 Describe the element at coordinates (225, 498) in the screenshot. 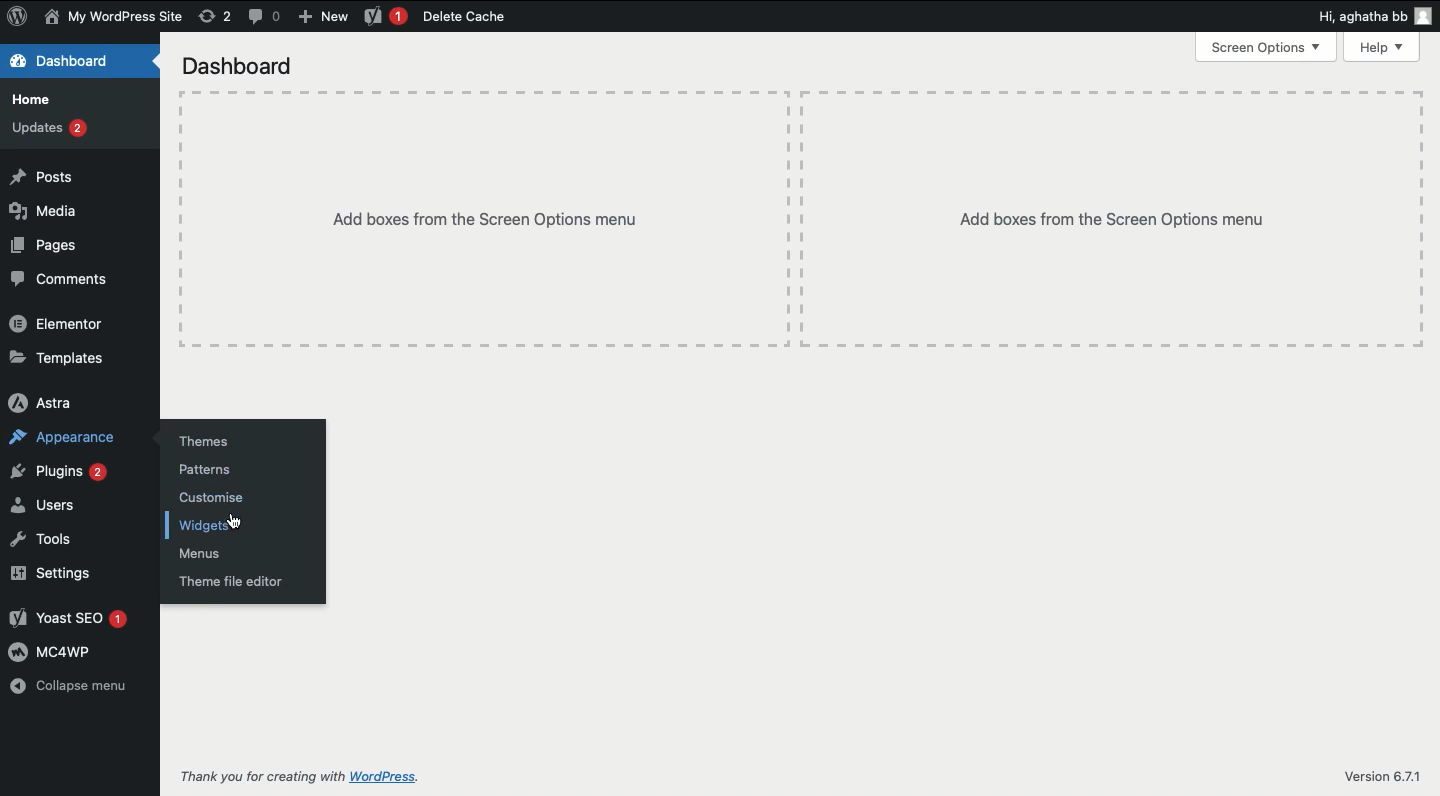

I see `Customise` at that location.